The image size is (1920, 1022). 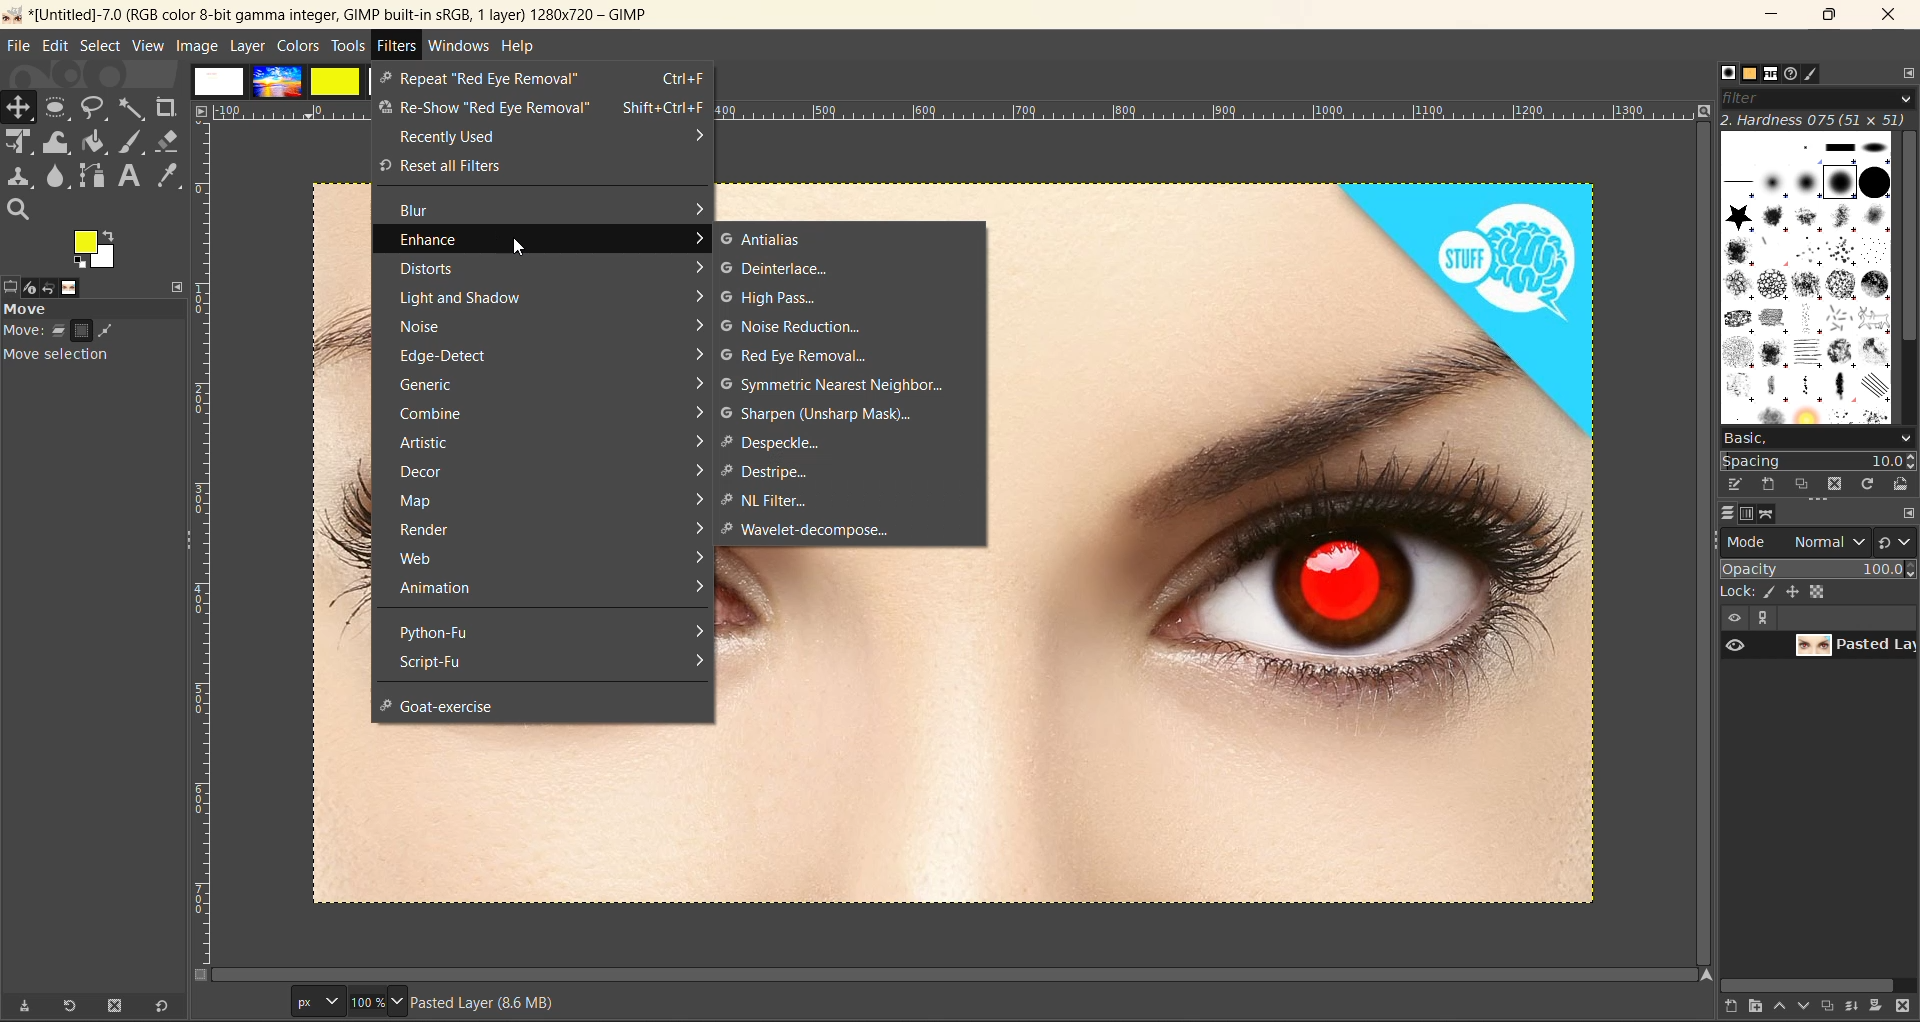 I want to click on create a new brush, so click(x=1768, y=484).